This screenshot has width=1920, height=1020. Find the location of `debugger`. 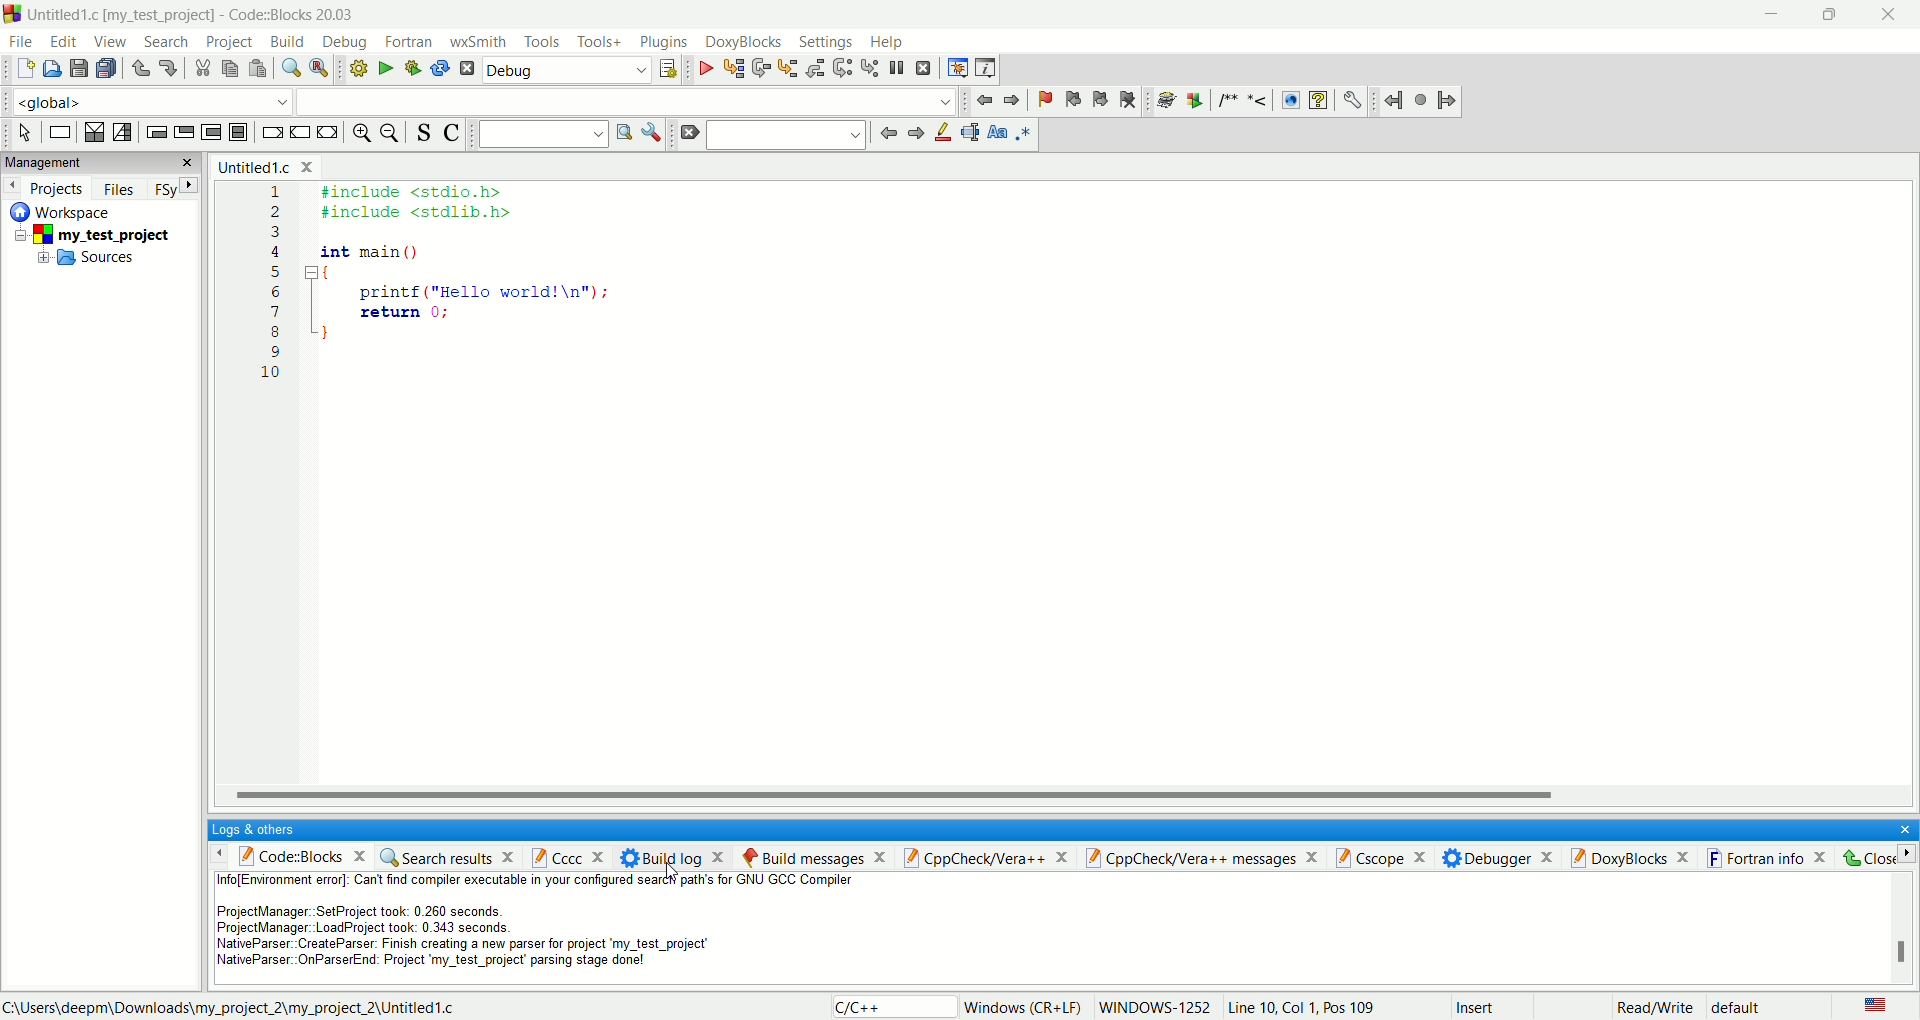

debugger is located at coordinates (1502, 857).